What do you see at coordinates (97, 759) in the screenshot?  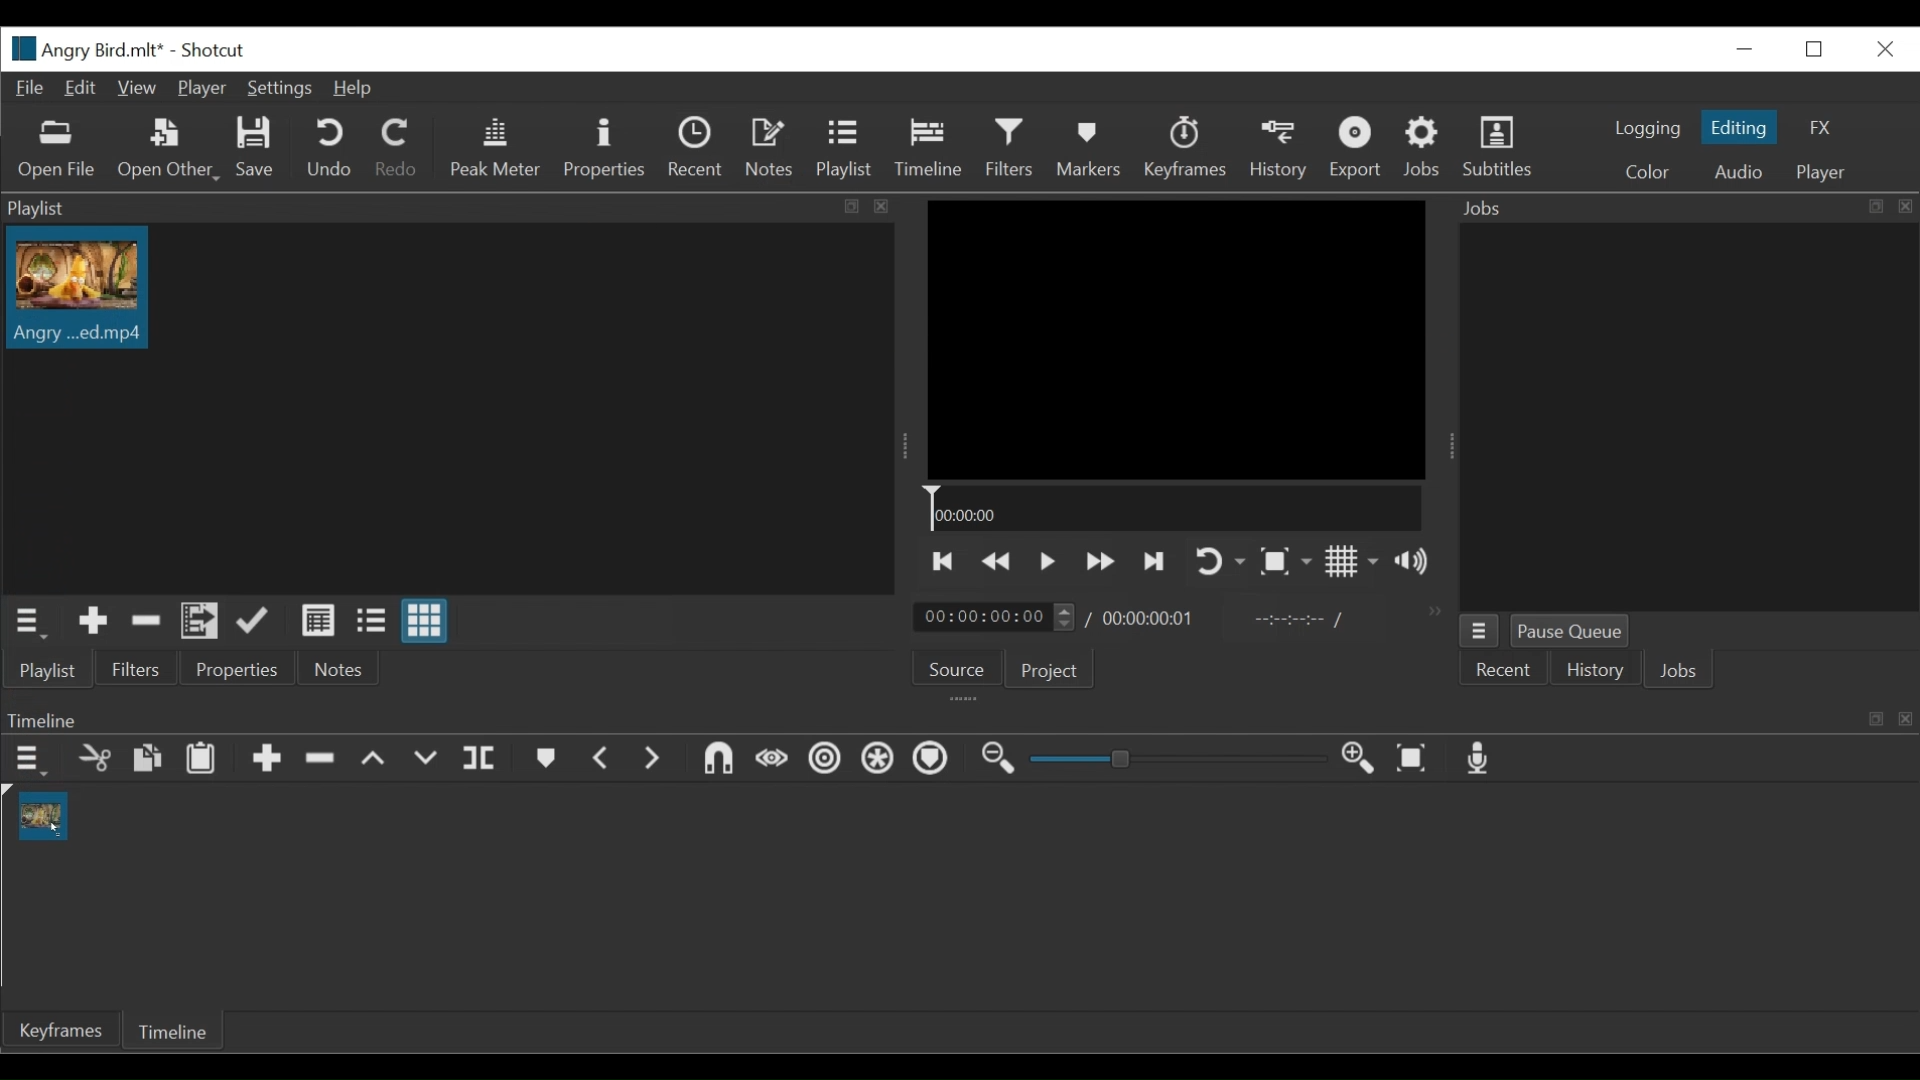 I see `cut` at bounding box center [97, 759].